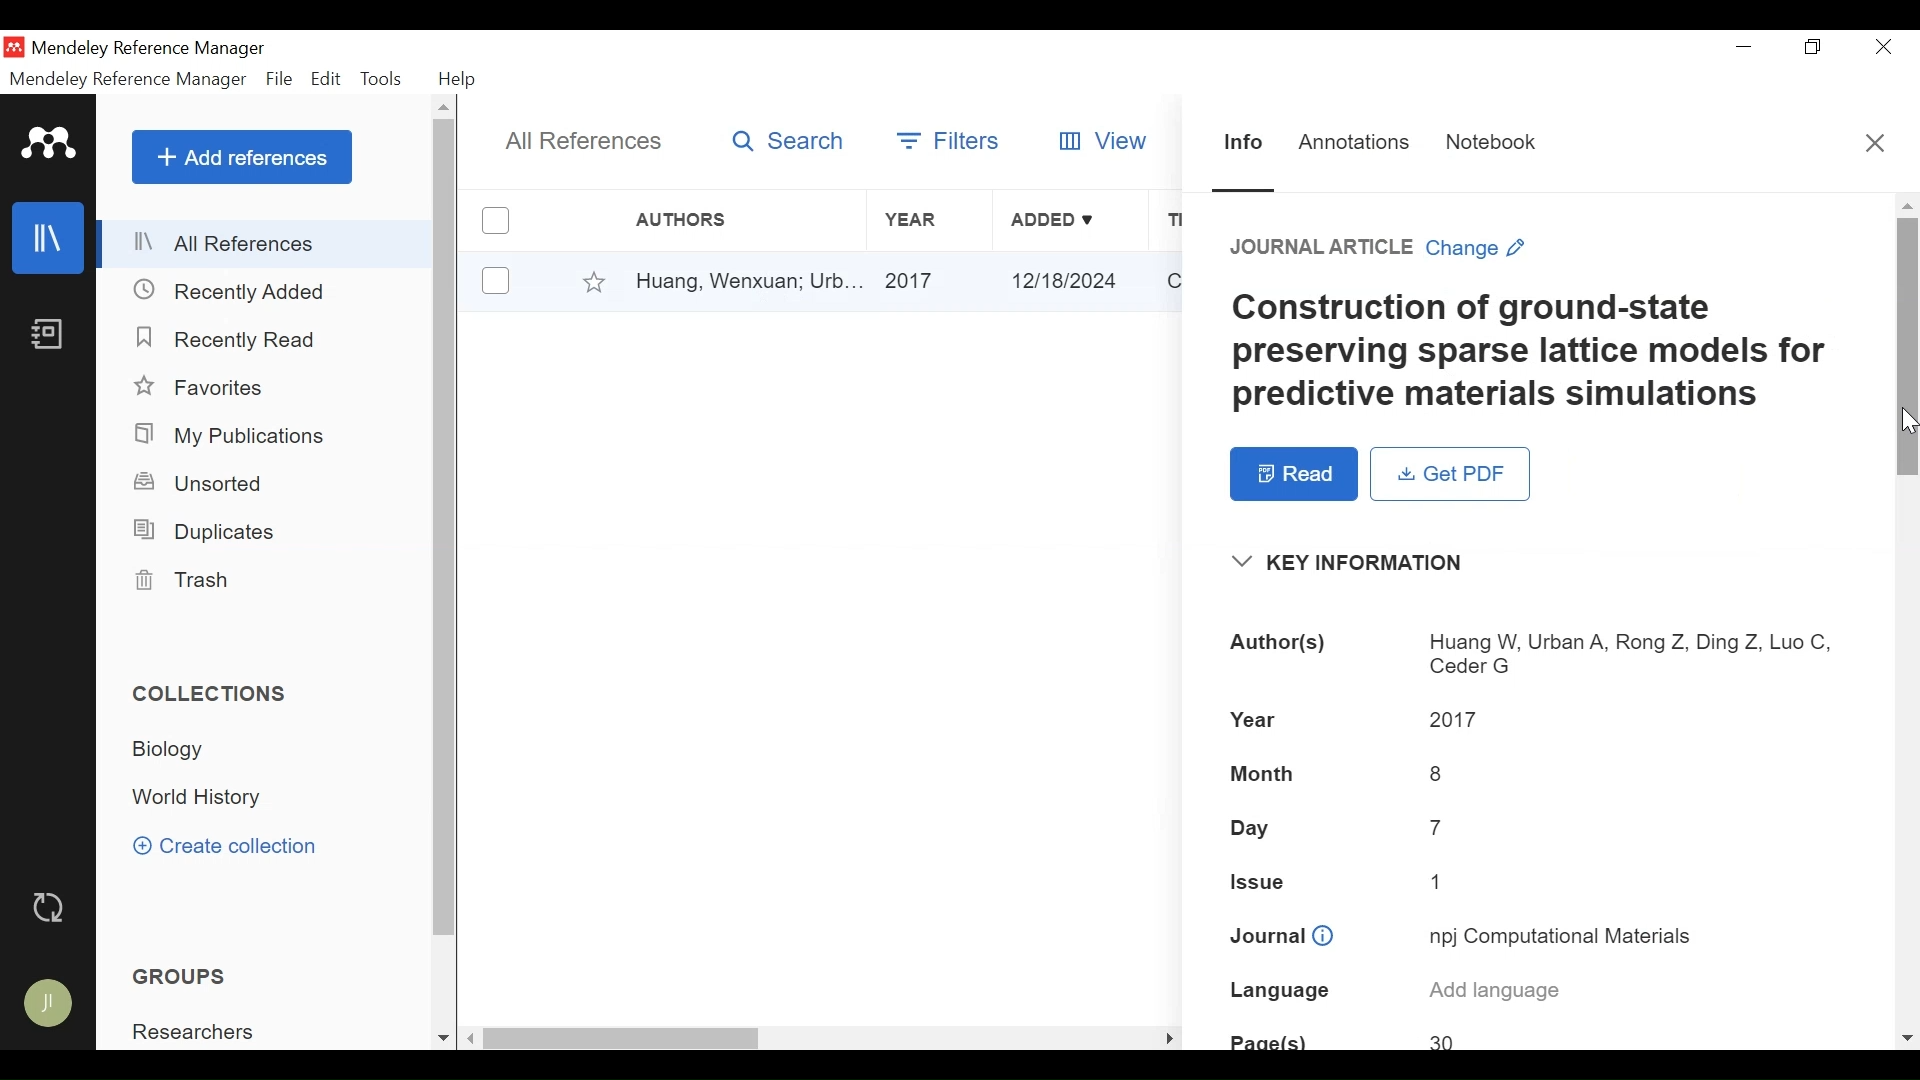 Image resolution: width=1920 pixels, height=1080 pixels. I want to click on Search, so click(789, 142).